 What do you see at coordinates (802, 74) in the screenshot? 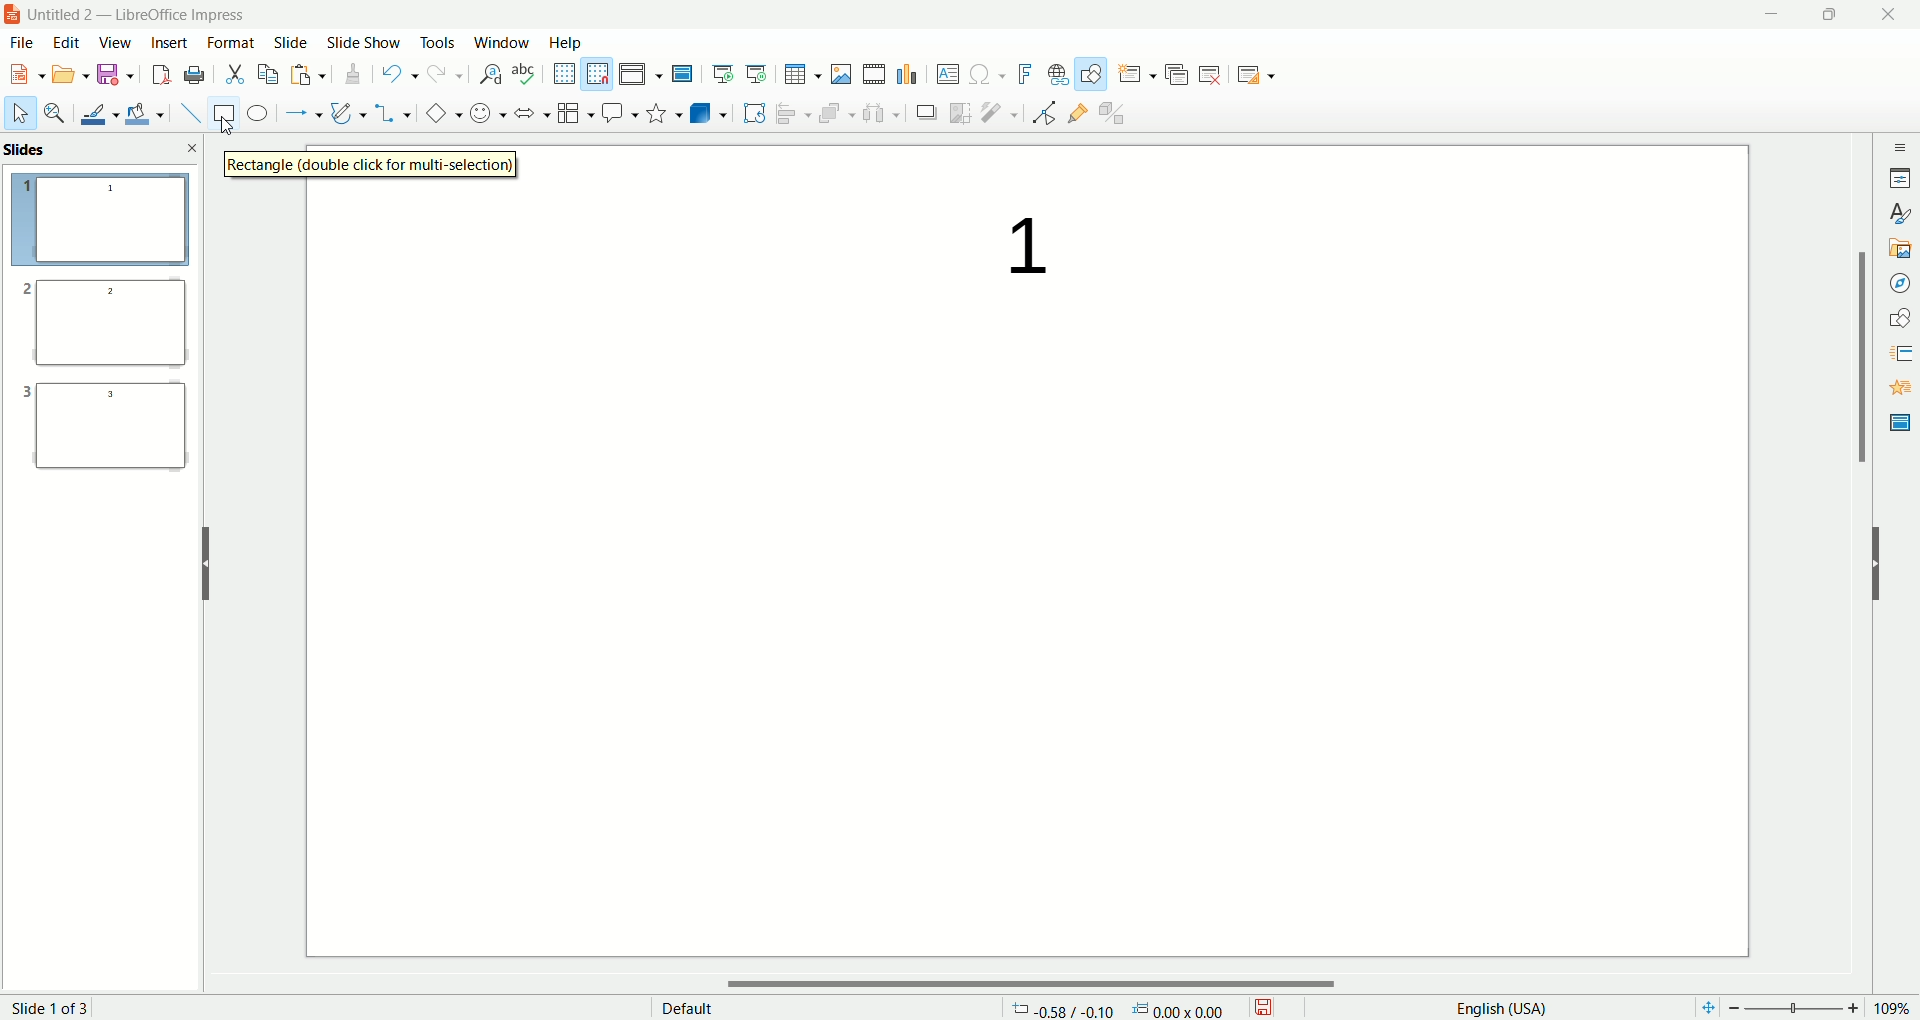
I see `insert table` at bounding box center [802, 74].